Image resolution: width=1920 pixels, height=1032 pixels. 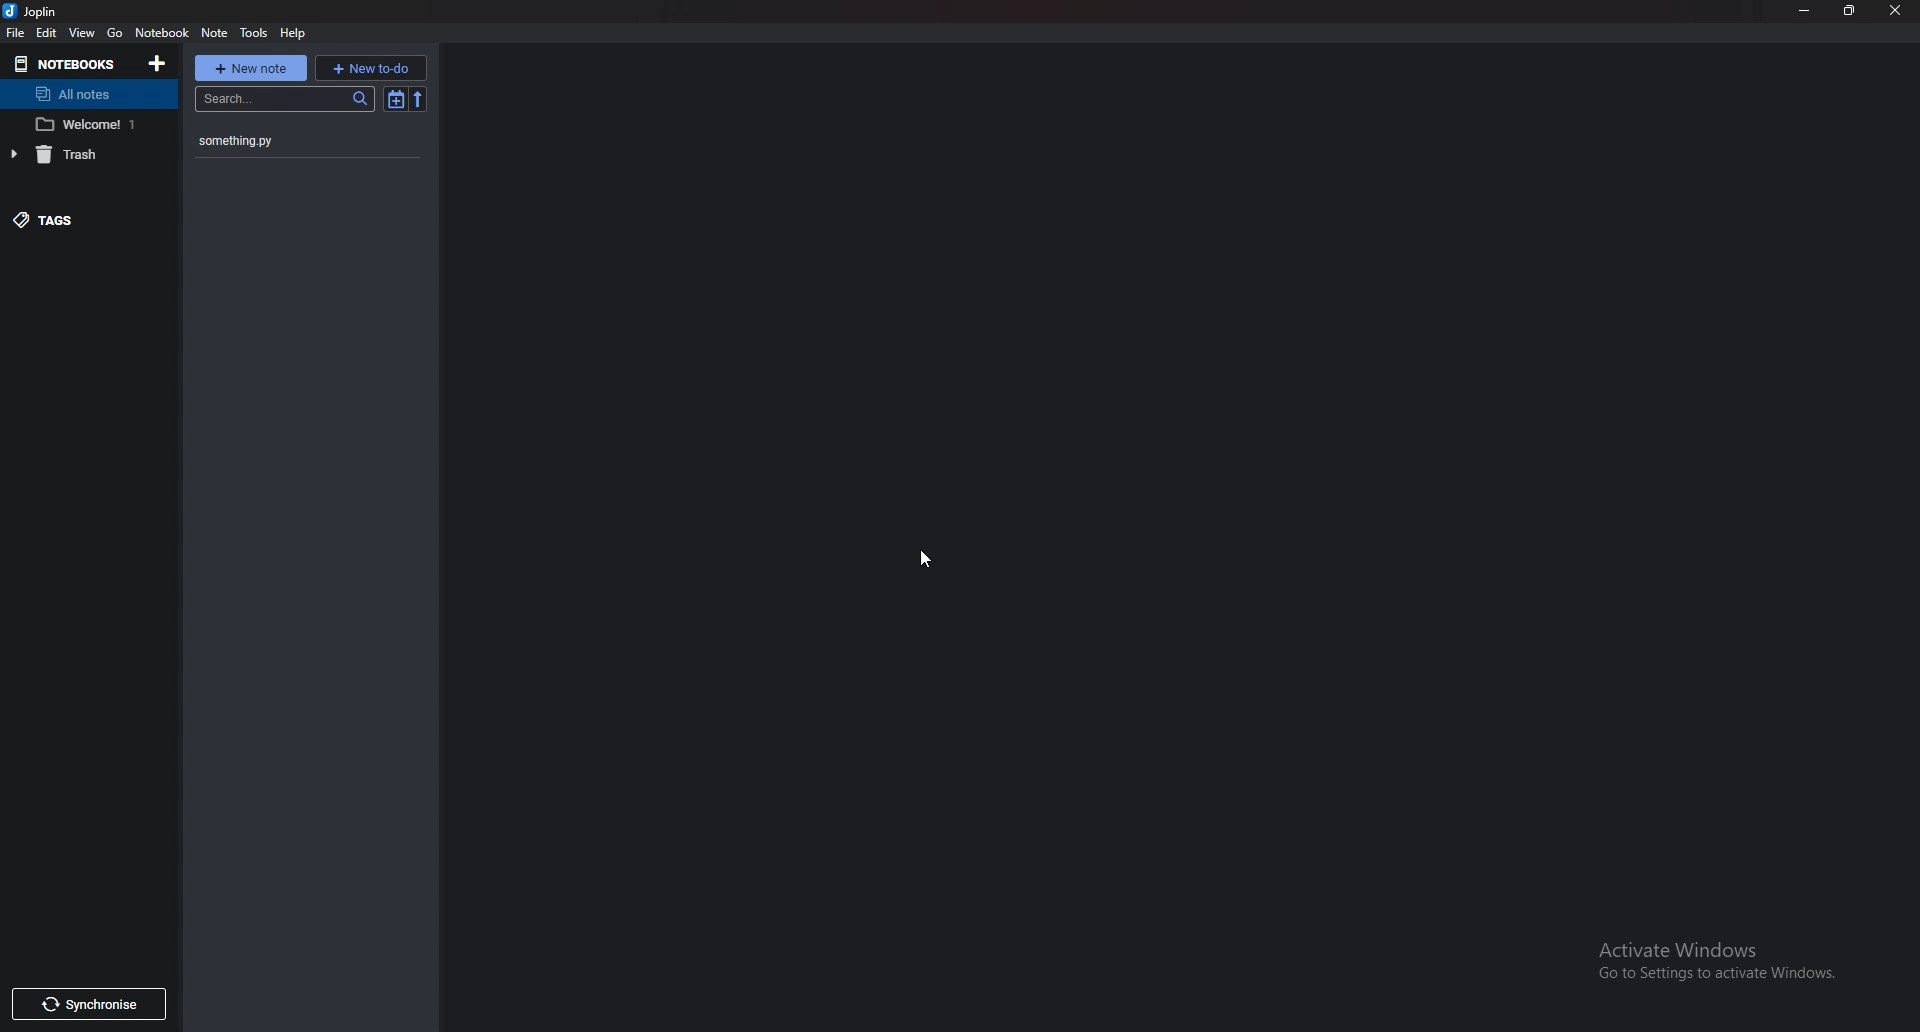 I want to click on activate windows, so click(x=1731, y=956).